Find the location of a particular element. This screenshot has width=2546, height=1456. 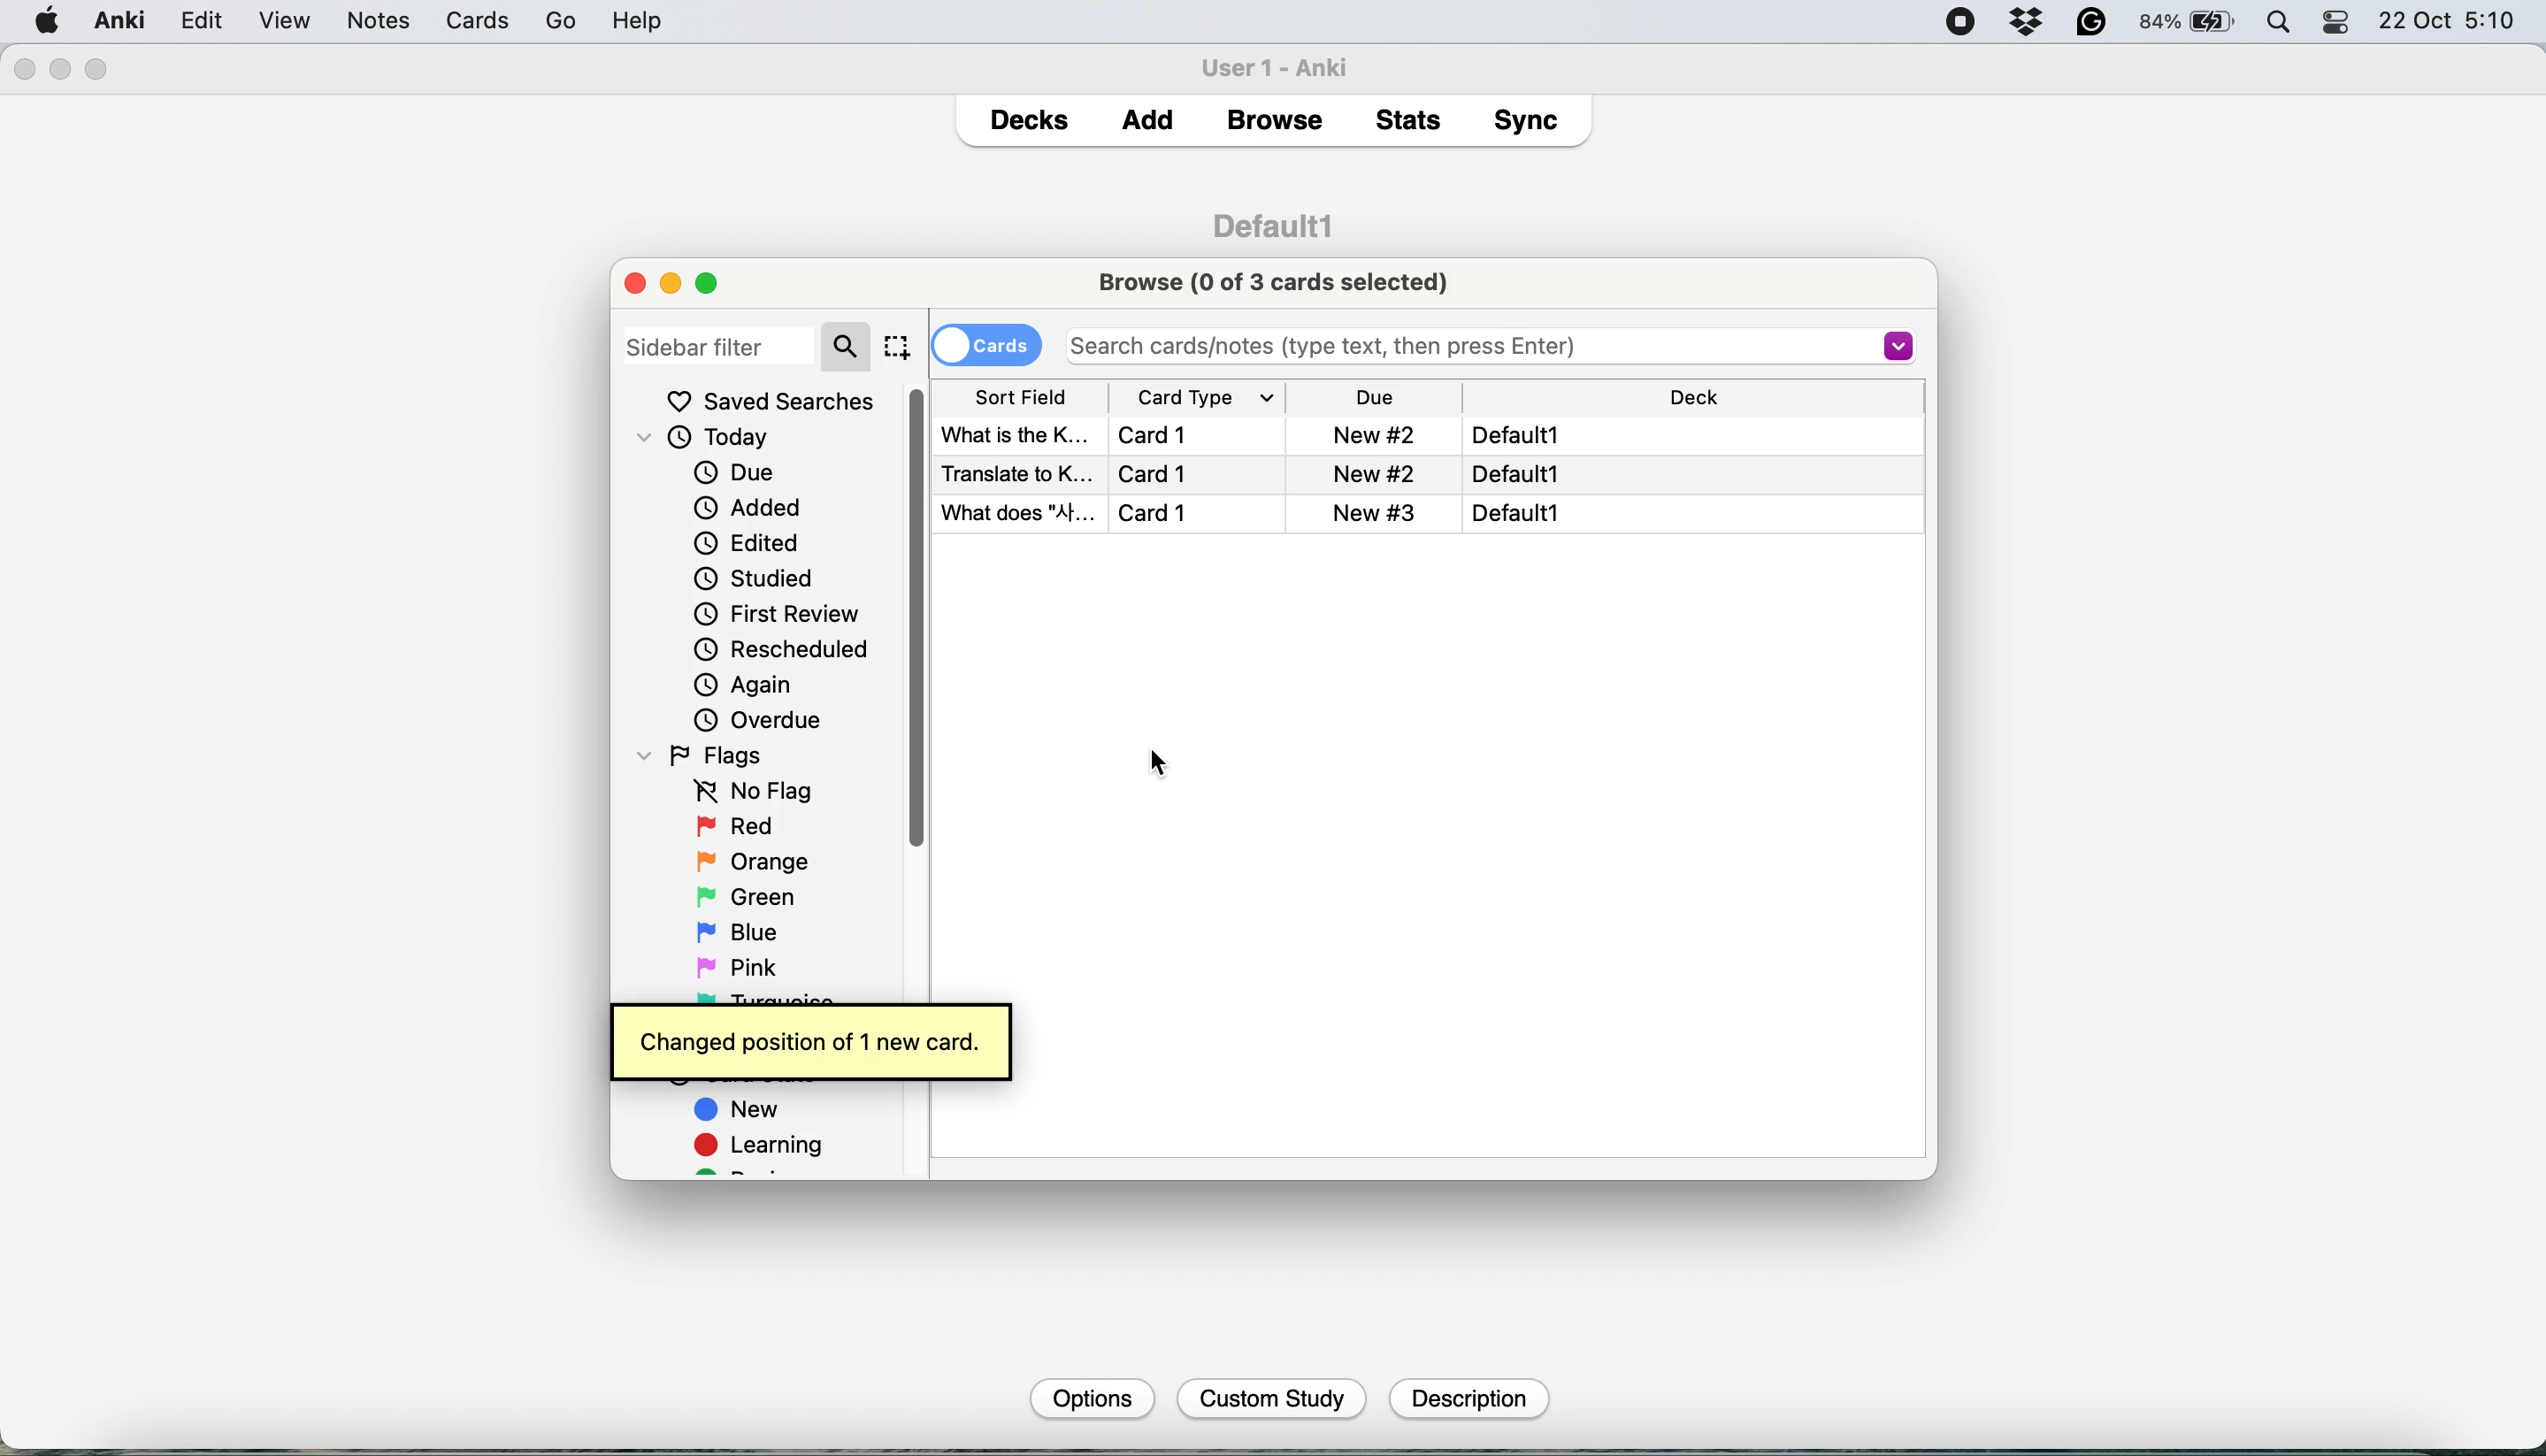

What does "사... is located at coordinates (1016, 513).